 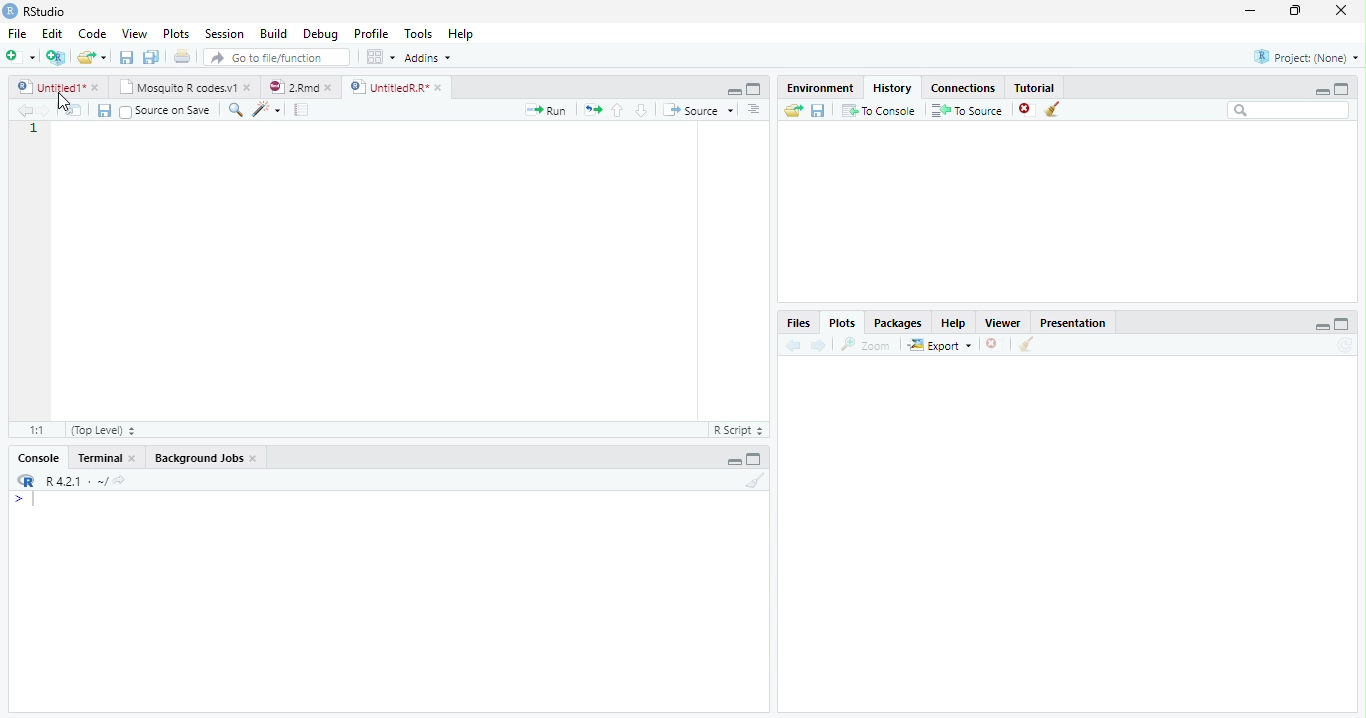 What do you see at coordinates (794, 345) in the screenshot?
I see `Previous plot` at bounding box center [794, 345].